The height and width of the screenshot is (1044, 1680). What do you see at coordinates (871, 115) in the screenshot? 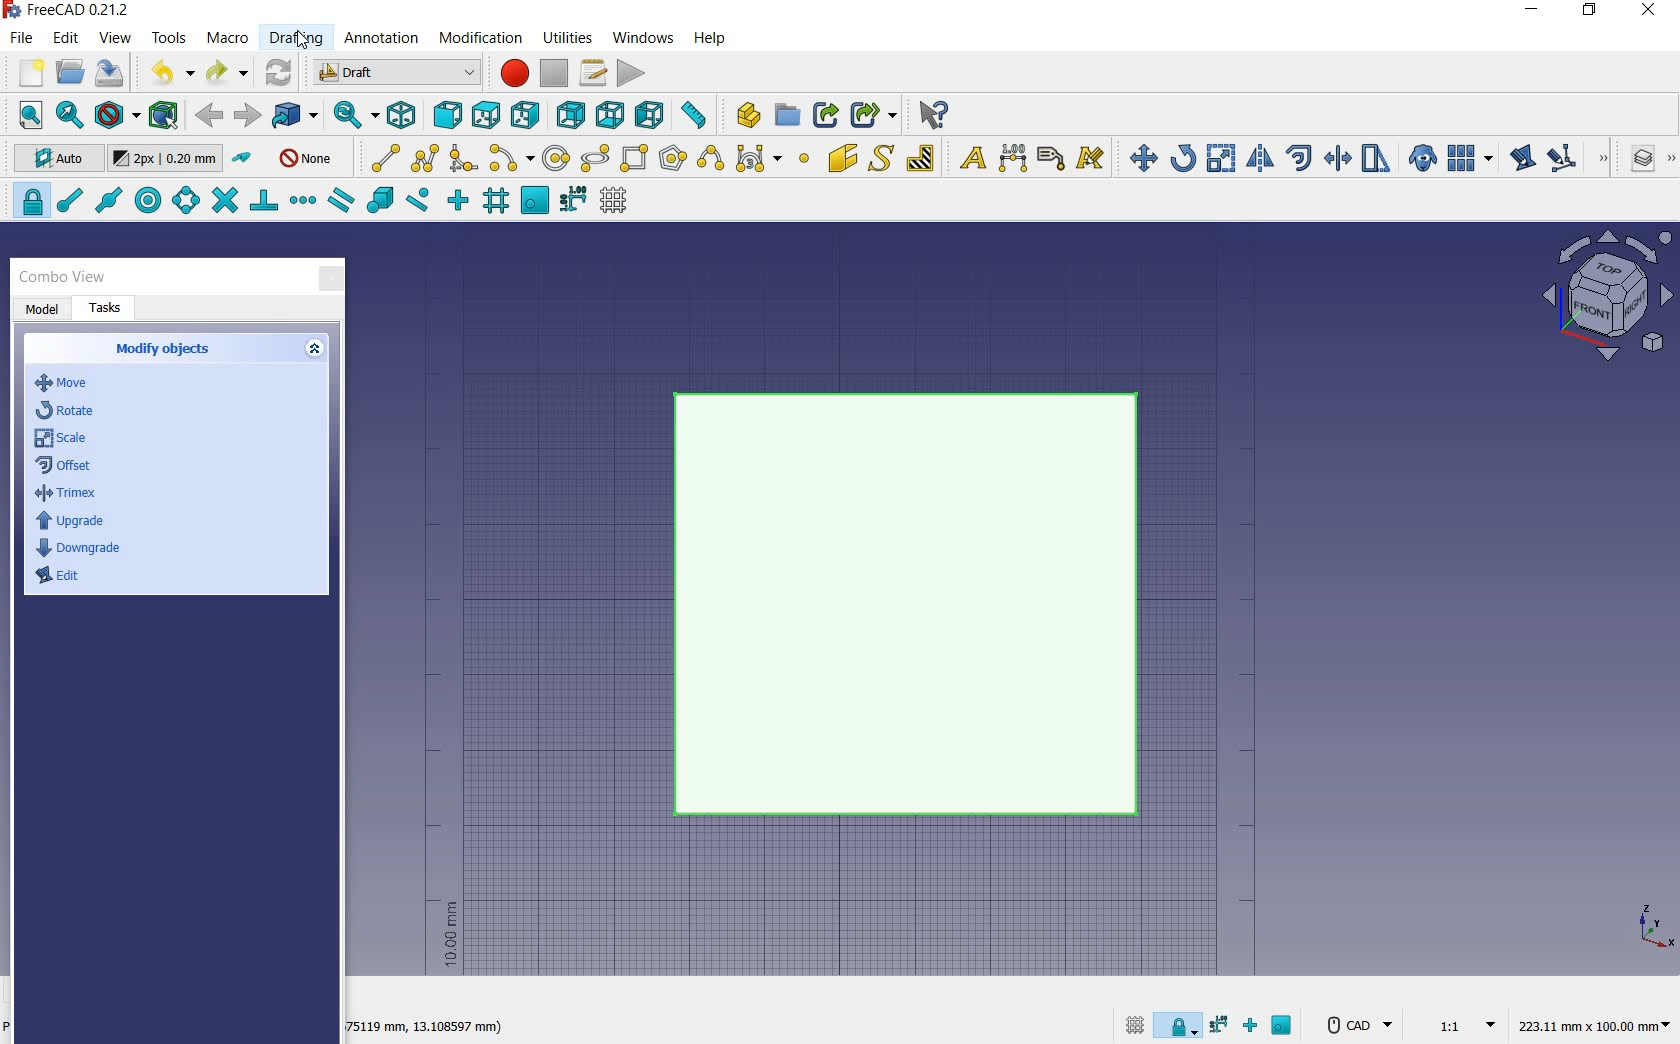
I see `make sub-link` at bounding box center [871, 115].